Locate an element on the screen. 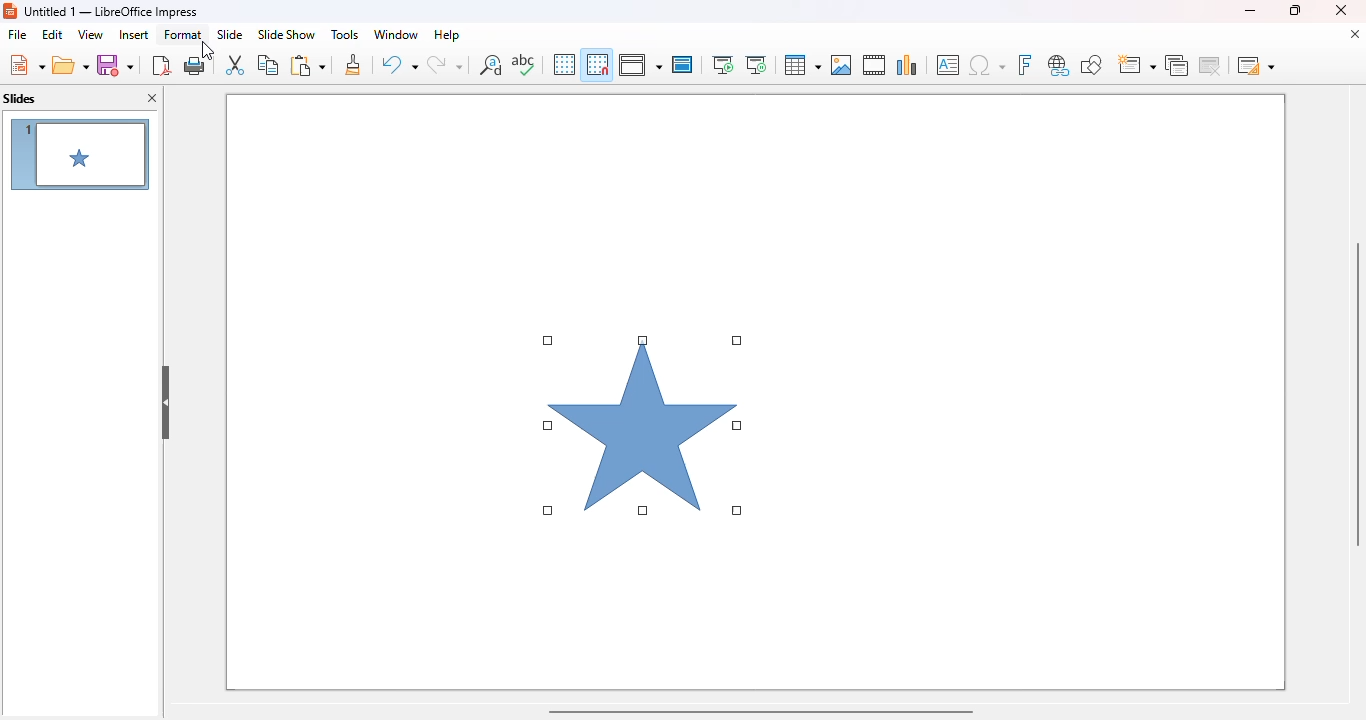 This screenshot has width=1366, height=720. undo is located at coordinates (399, 65).